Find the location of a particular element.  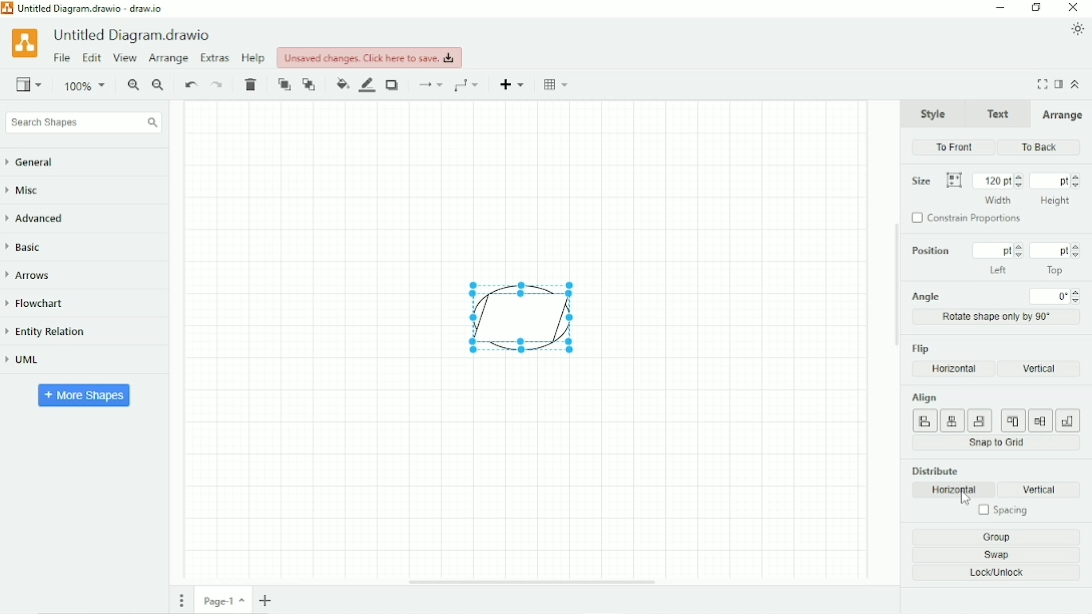

View is located at coordinates (125, 59).